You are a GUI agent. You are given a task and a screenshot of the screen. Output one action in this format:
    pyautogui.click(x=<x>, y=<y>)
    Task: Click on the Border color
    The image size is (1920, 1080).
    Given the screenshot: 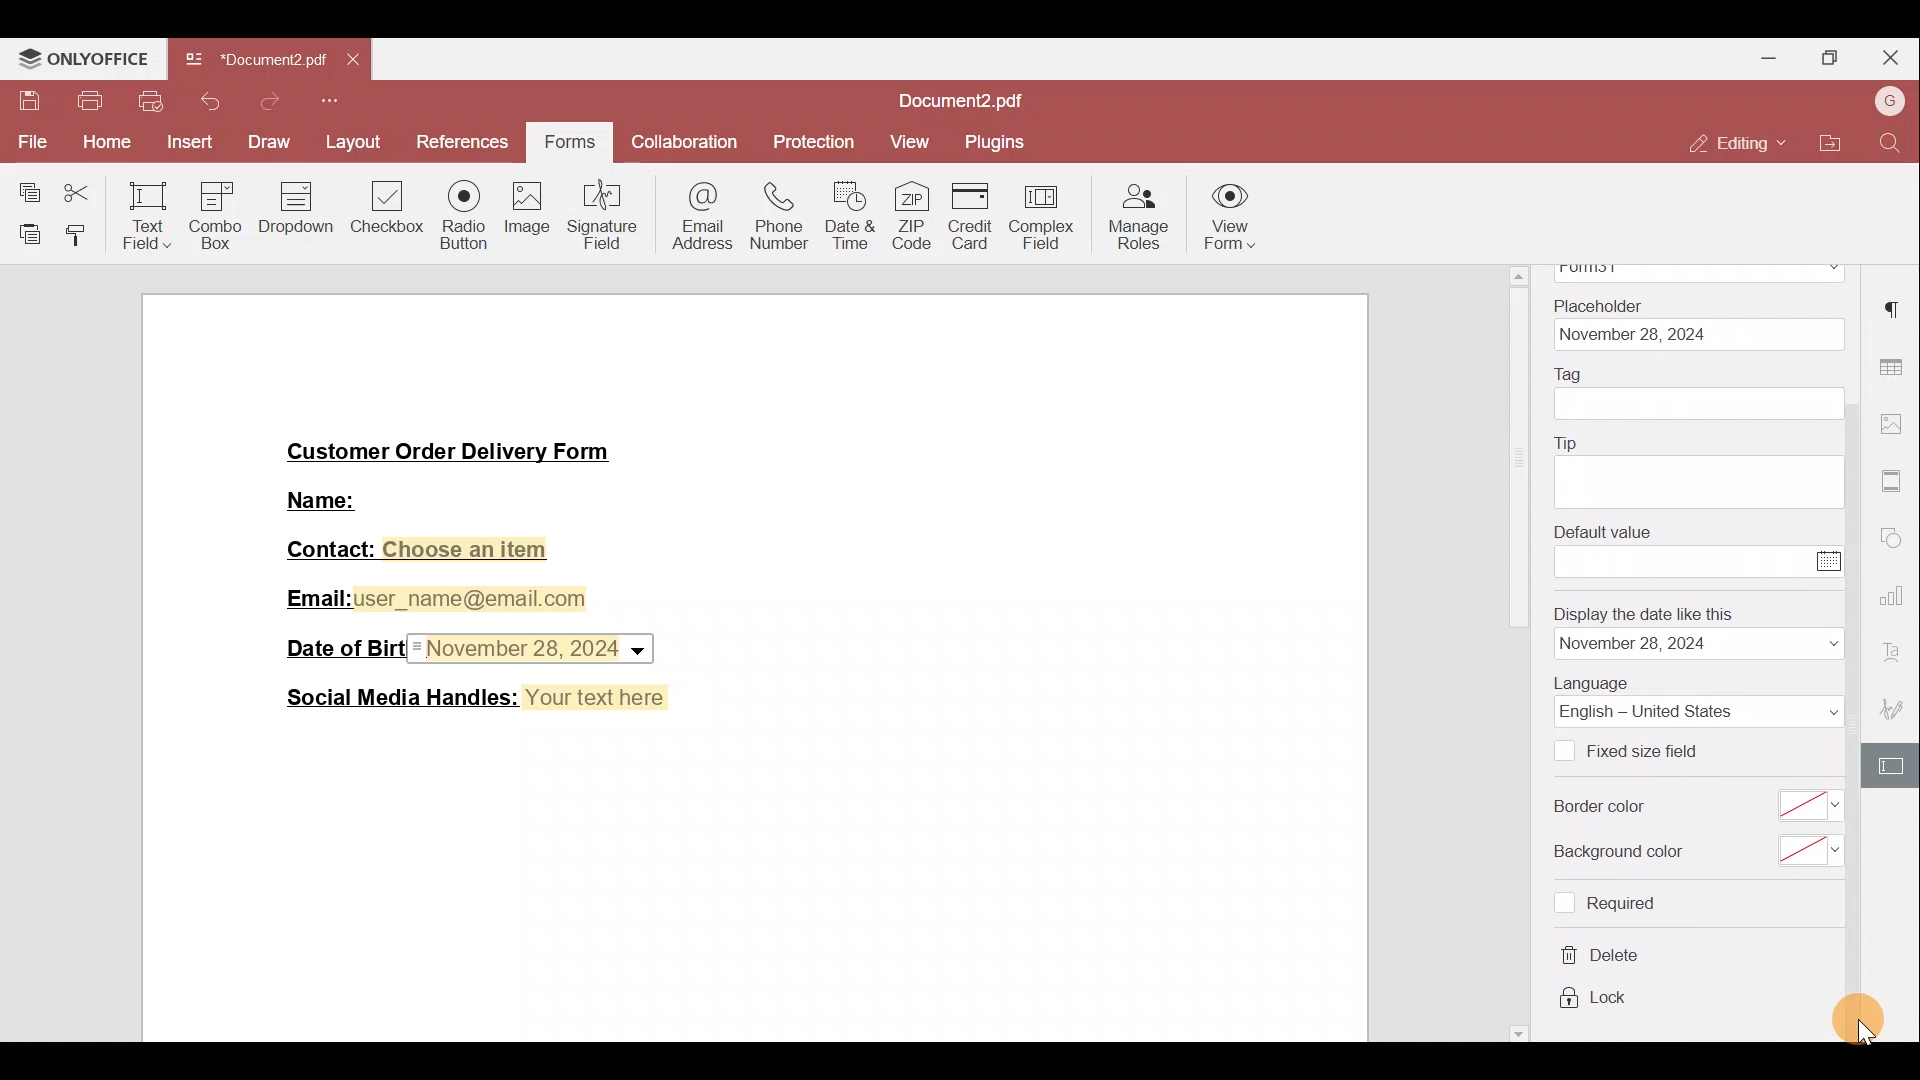 What is the action you would take?
    pyautogui.click(x=1603, y=807)
    